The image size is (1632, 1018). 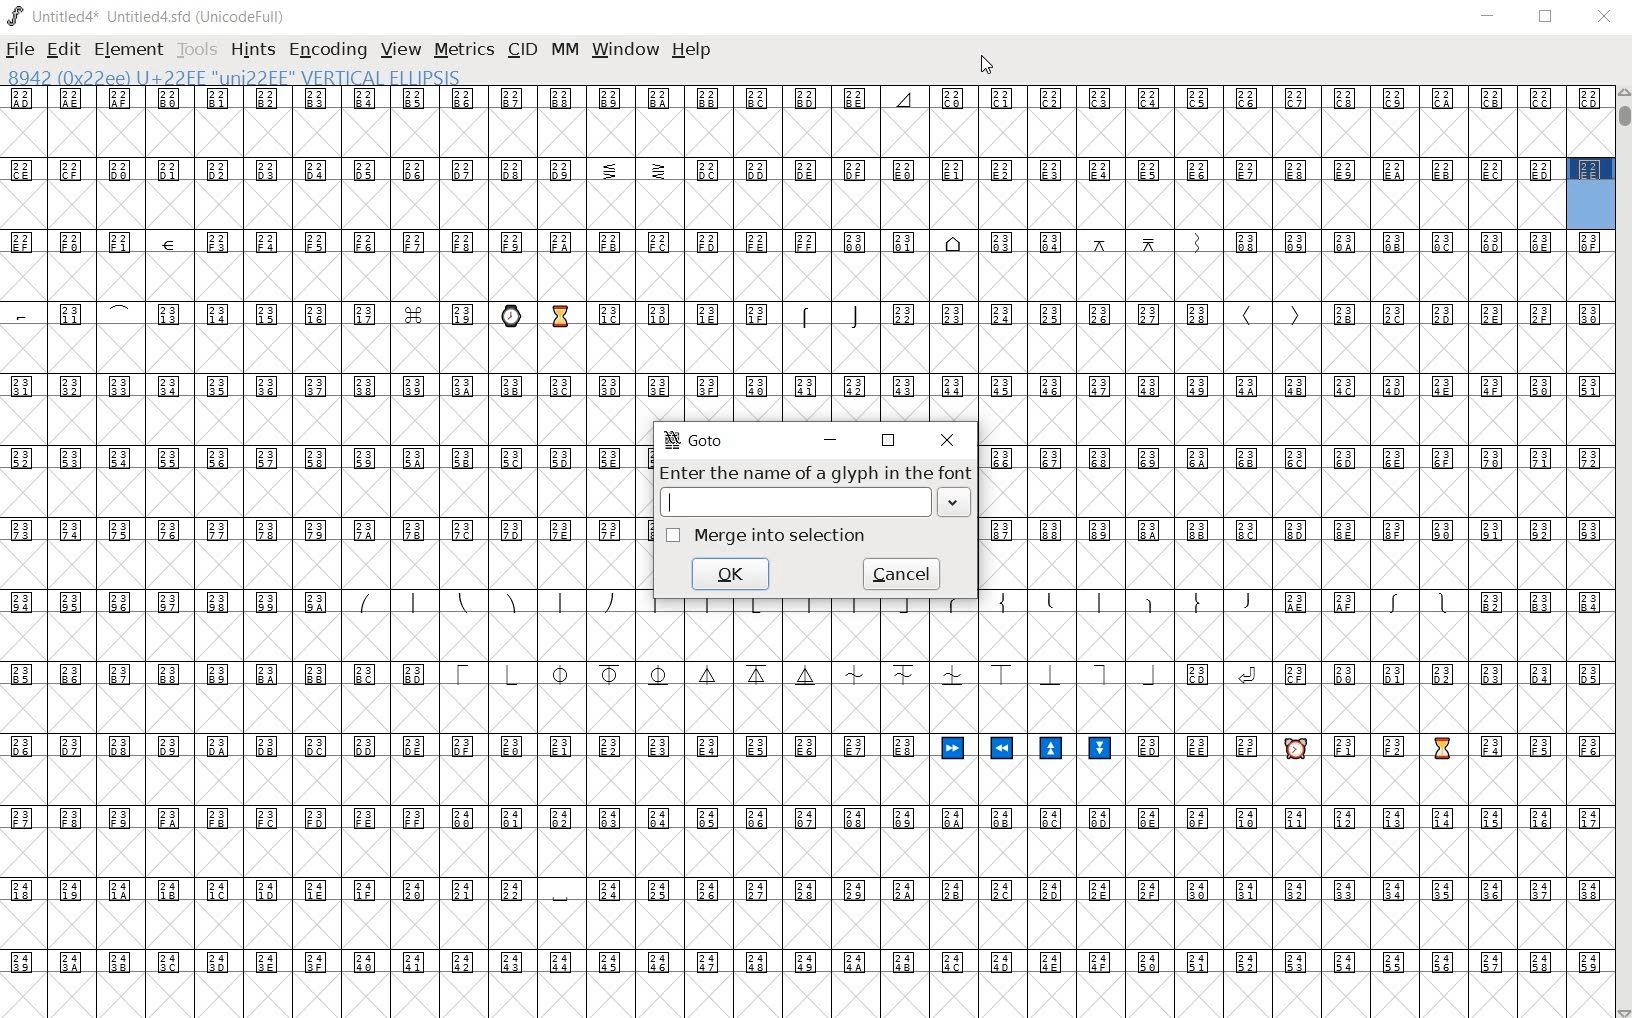 I want to click on CURSOR, so click(x=986, y=66).